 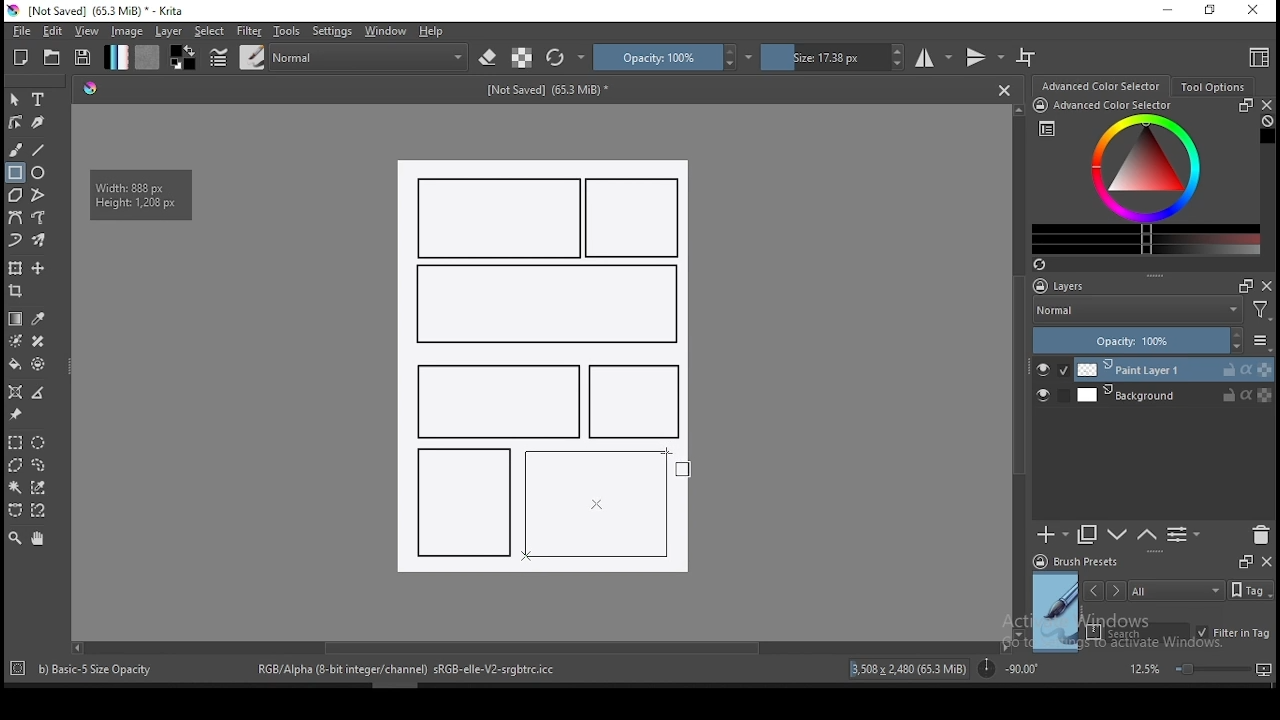 I want to click on windows, so click(x=386, y=31).